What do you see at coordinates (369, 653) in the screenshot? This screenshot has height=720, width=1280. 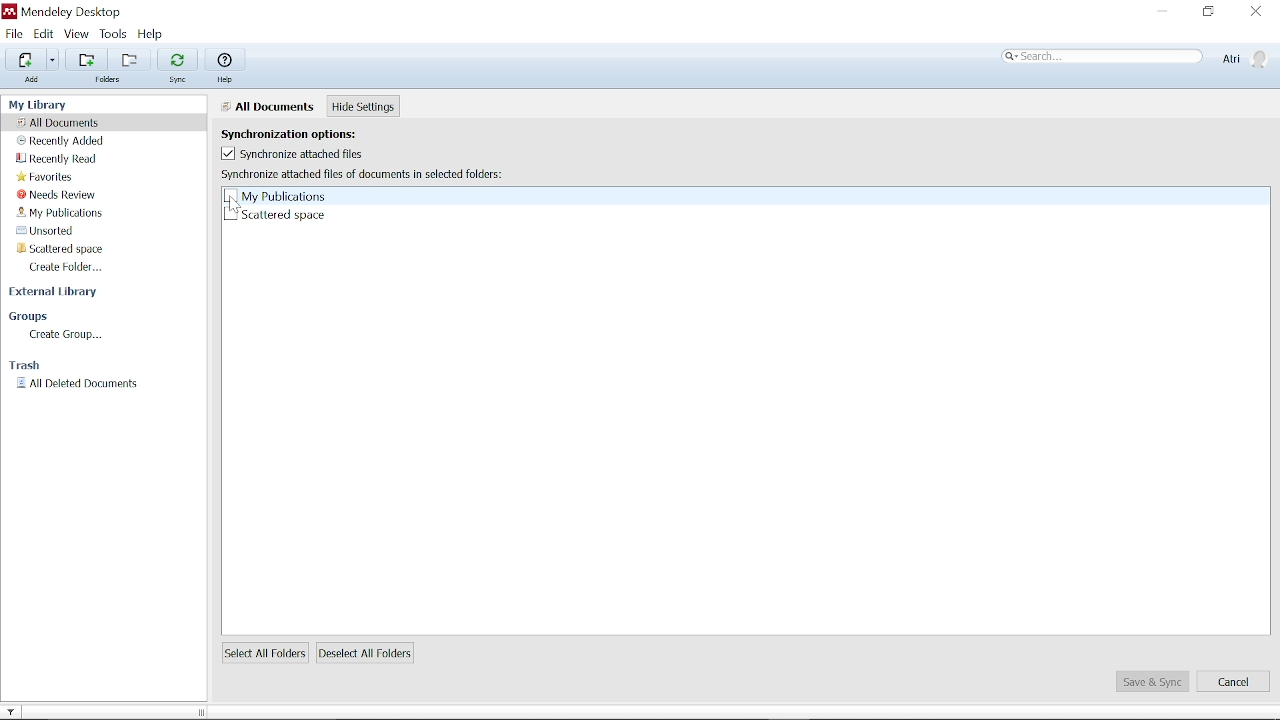 I see `Deselect all folders` at bounding box center [369, 653].